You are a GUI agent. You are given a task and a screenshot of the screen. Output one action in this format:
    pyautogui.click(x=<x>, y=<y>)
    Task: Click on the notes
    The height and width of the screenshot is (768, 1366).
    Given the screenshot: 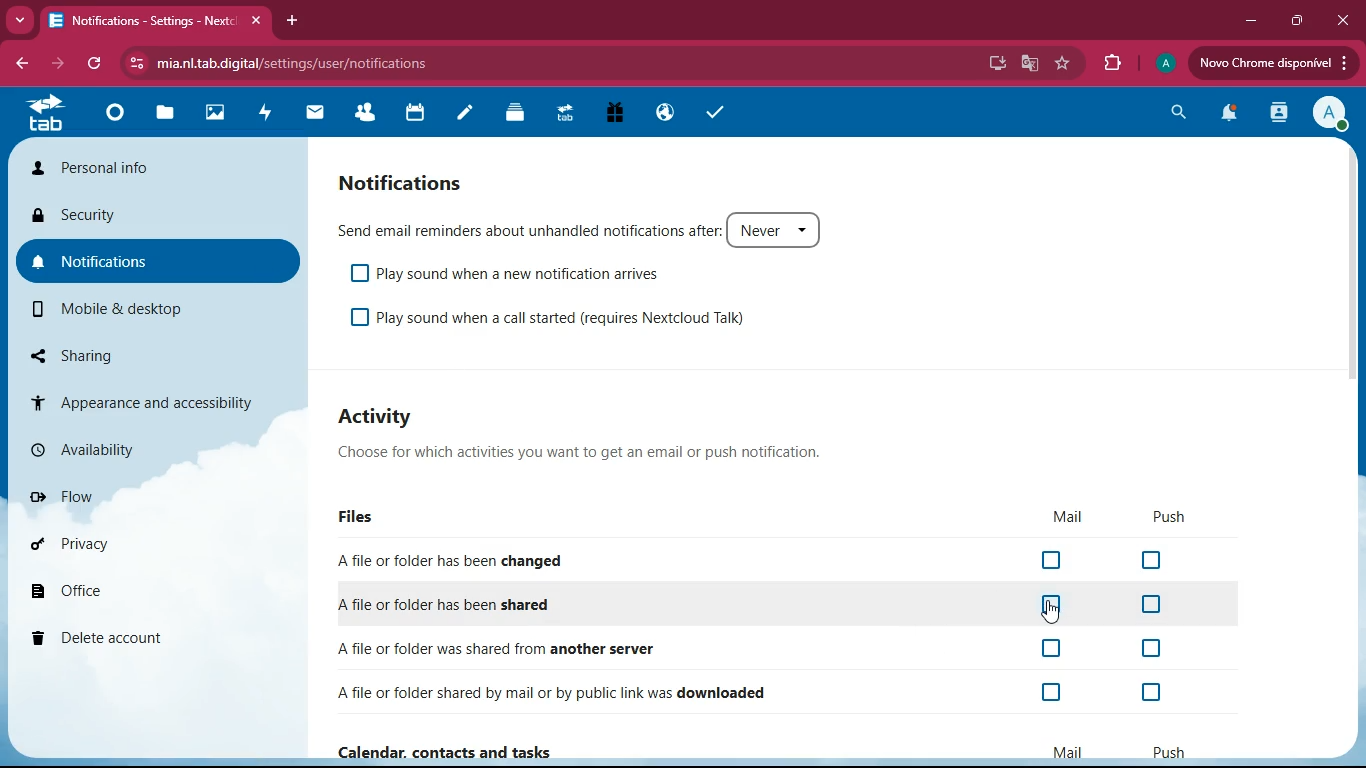 What is the action you would take?
    pyautogui.click(x=459, y=115)
    